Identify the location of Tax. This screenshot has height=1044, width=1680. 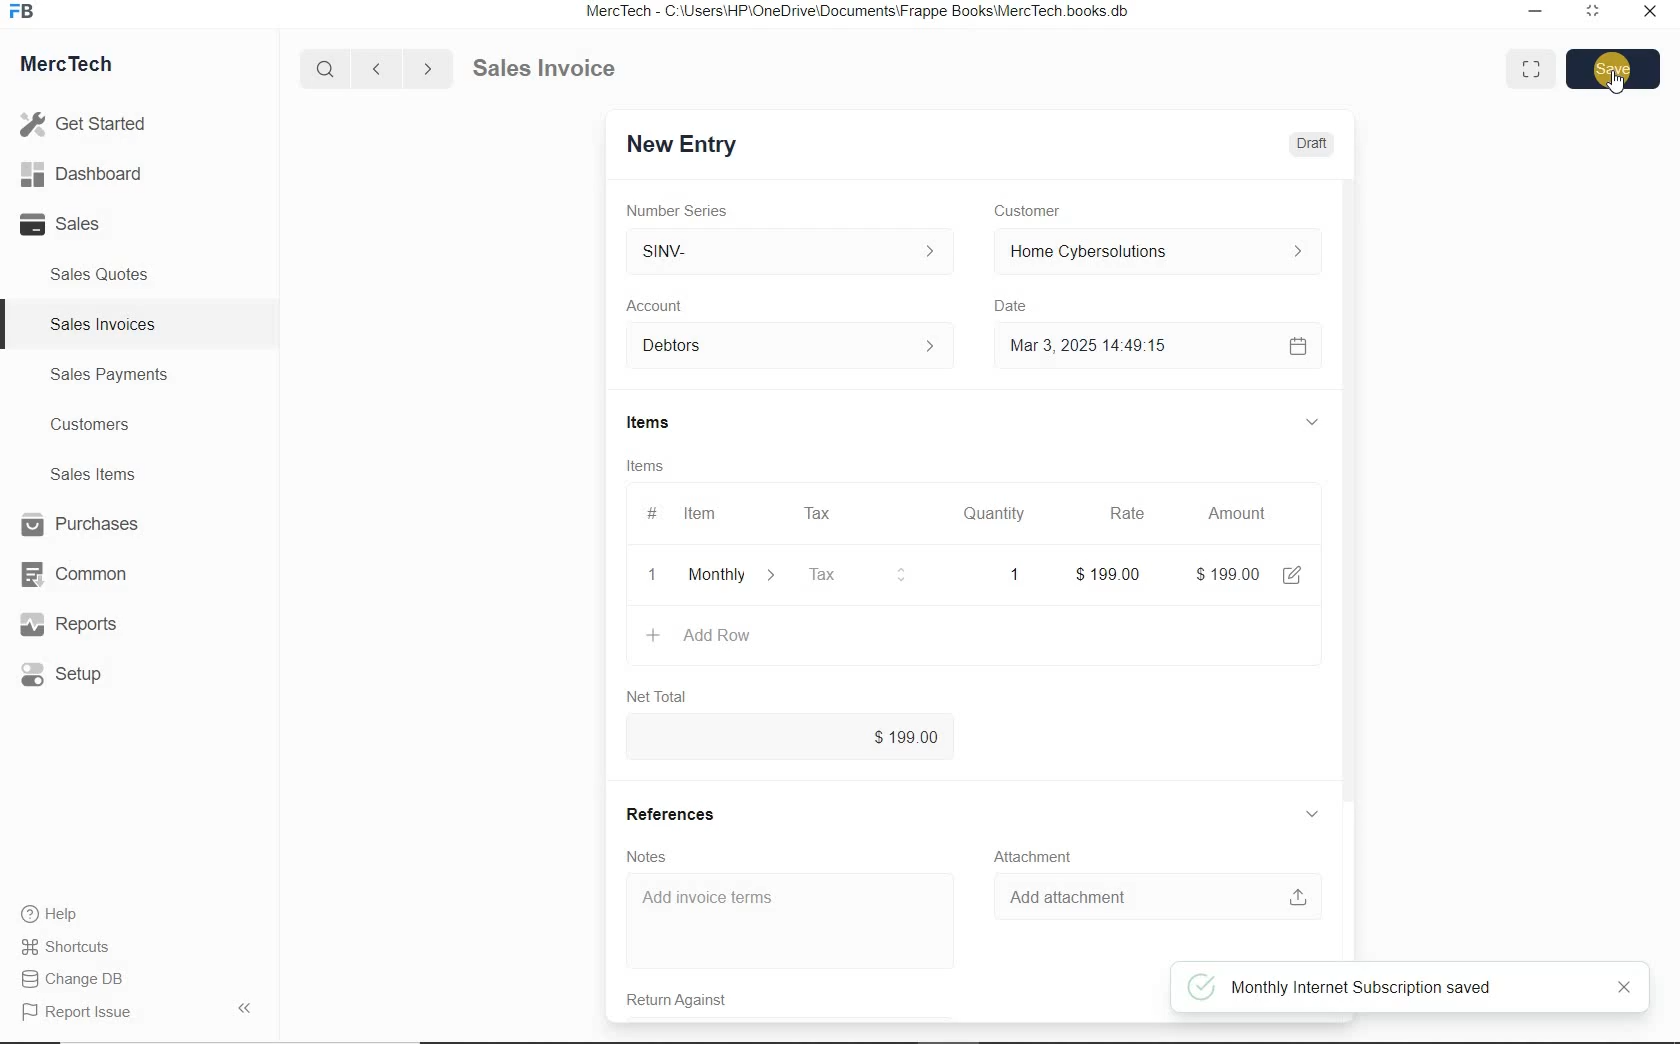
(859, 573).